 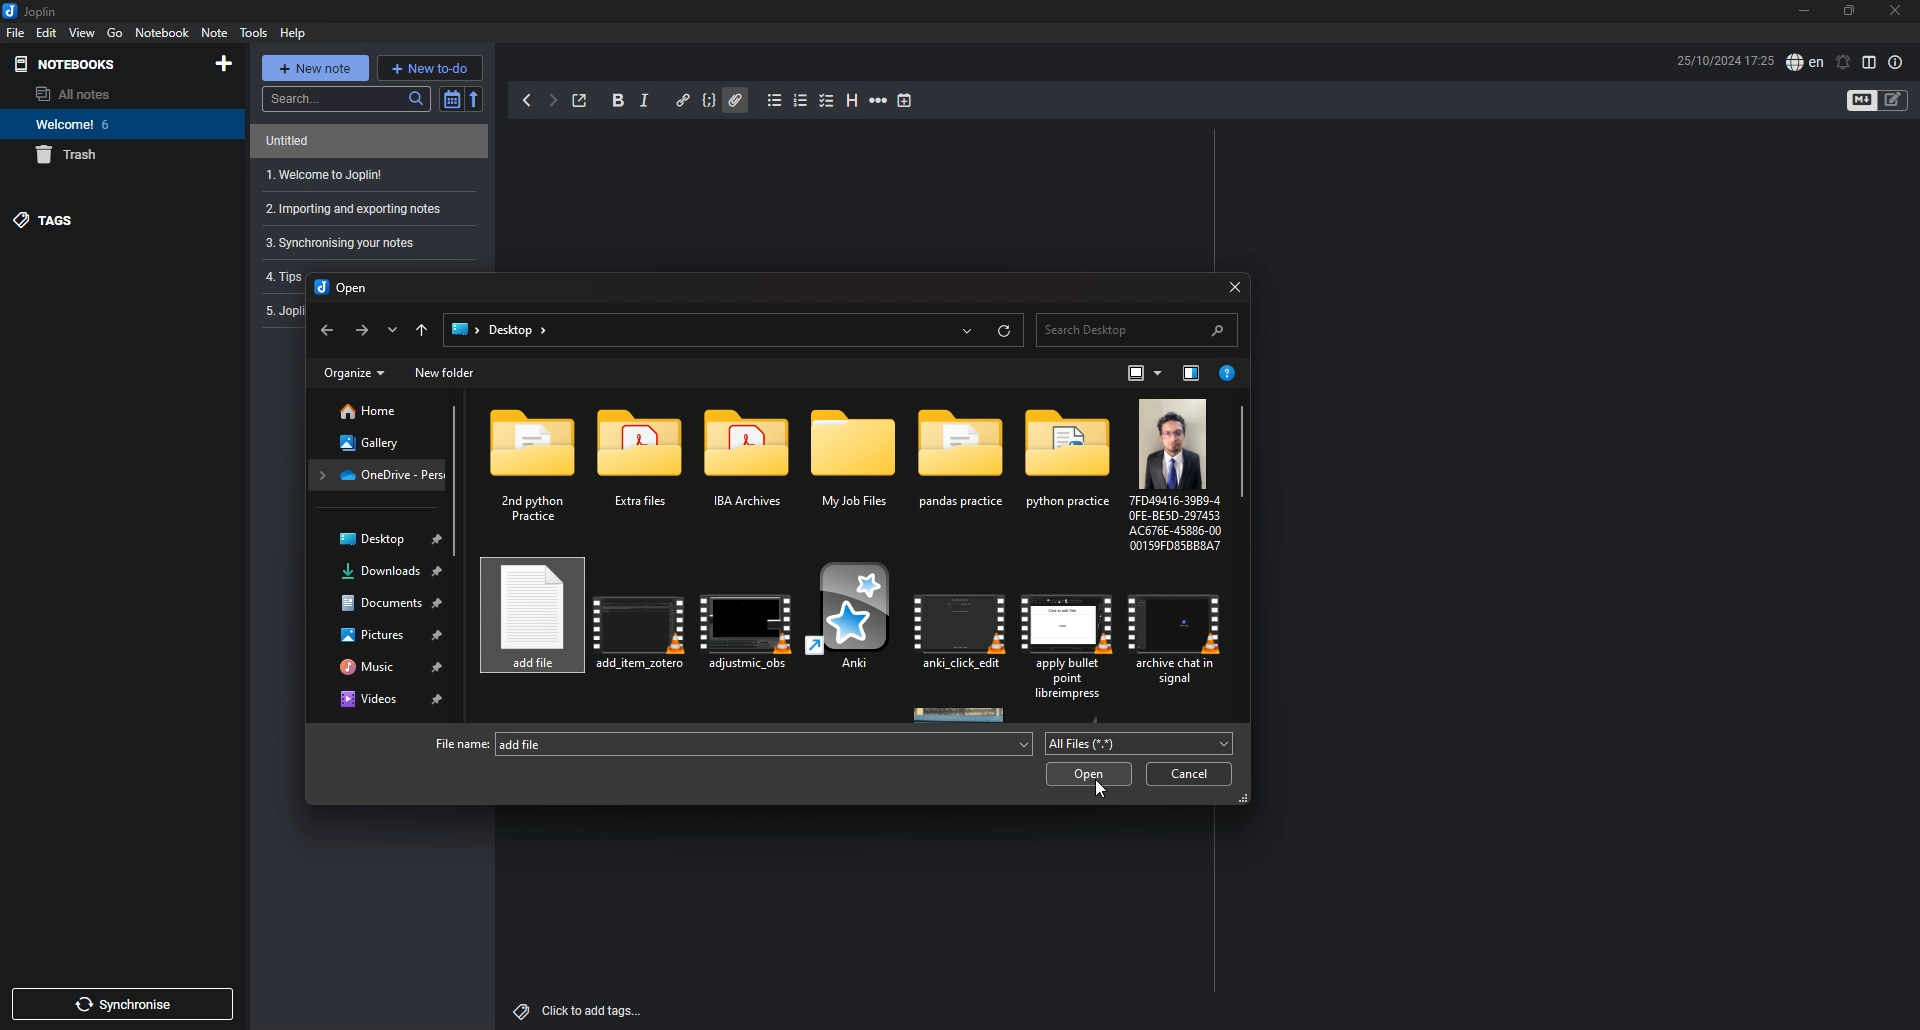 What do you see at coordinates (162, 33) in the screenshot?
I see `notebook` at bounding box center [162, 33].